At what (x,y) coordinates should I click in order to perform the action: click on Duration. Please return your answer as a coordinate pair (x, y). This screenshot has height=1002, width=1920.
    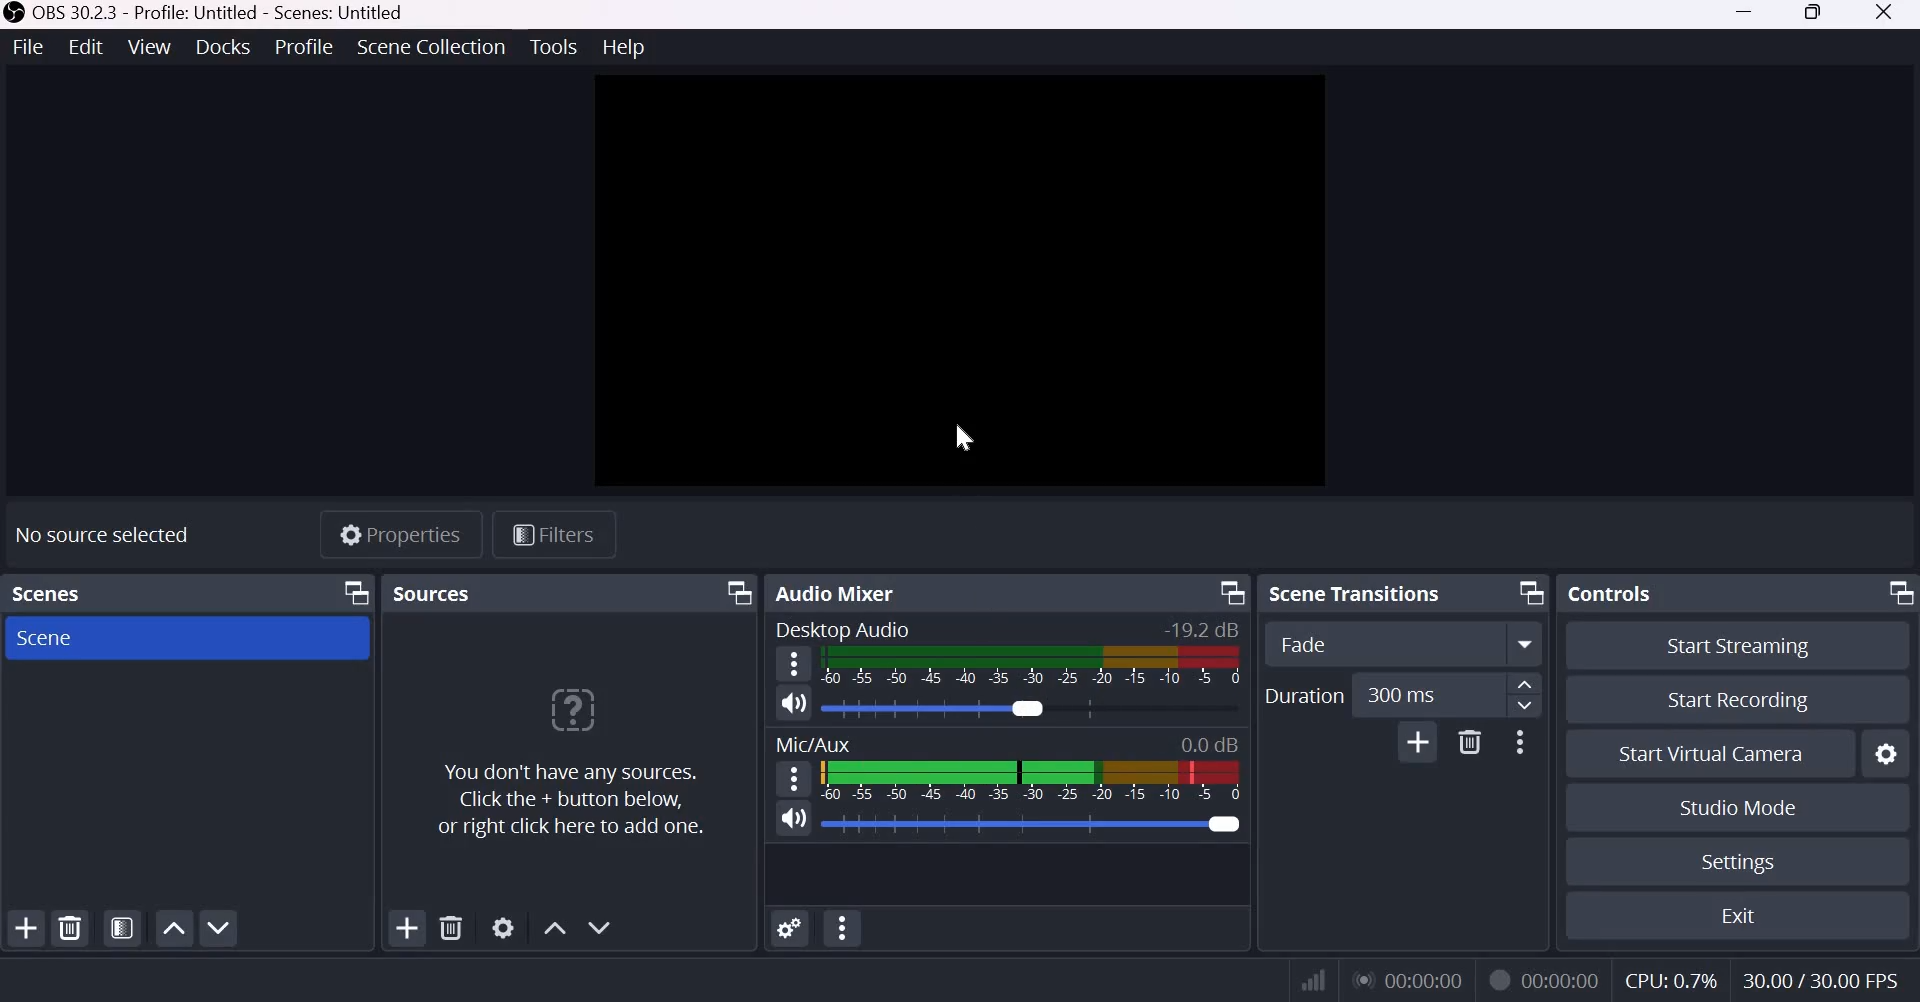
    Looking at the image, I should click on (1303, 696).